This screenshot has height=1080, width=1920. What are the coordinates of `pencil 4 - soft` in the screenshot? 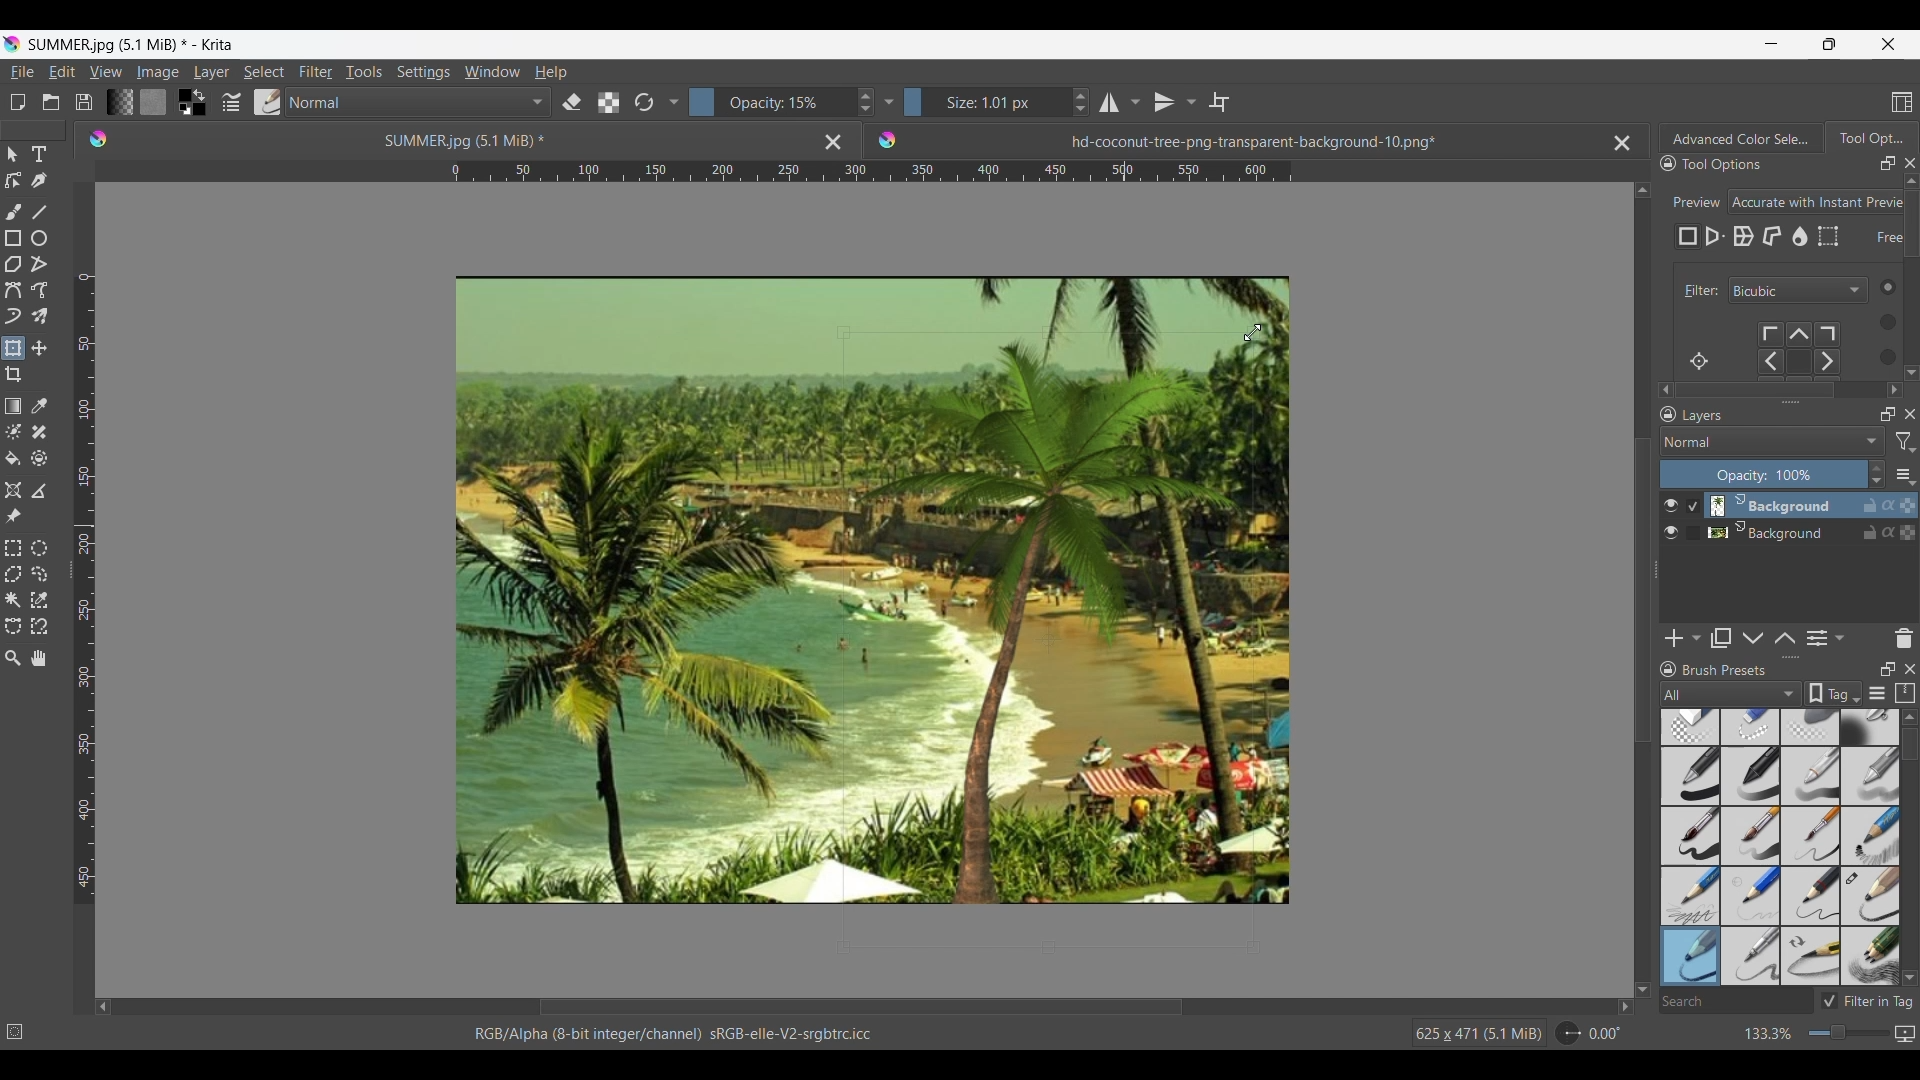 It's located at (1689, 955).